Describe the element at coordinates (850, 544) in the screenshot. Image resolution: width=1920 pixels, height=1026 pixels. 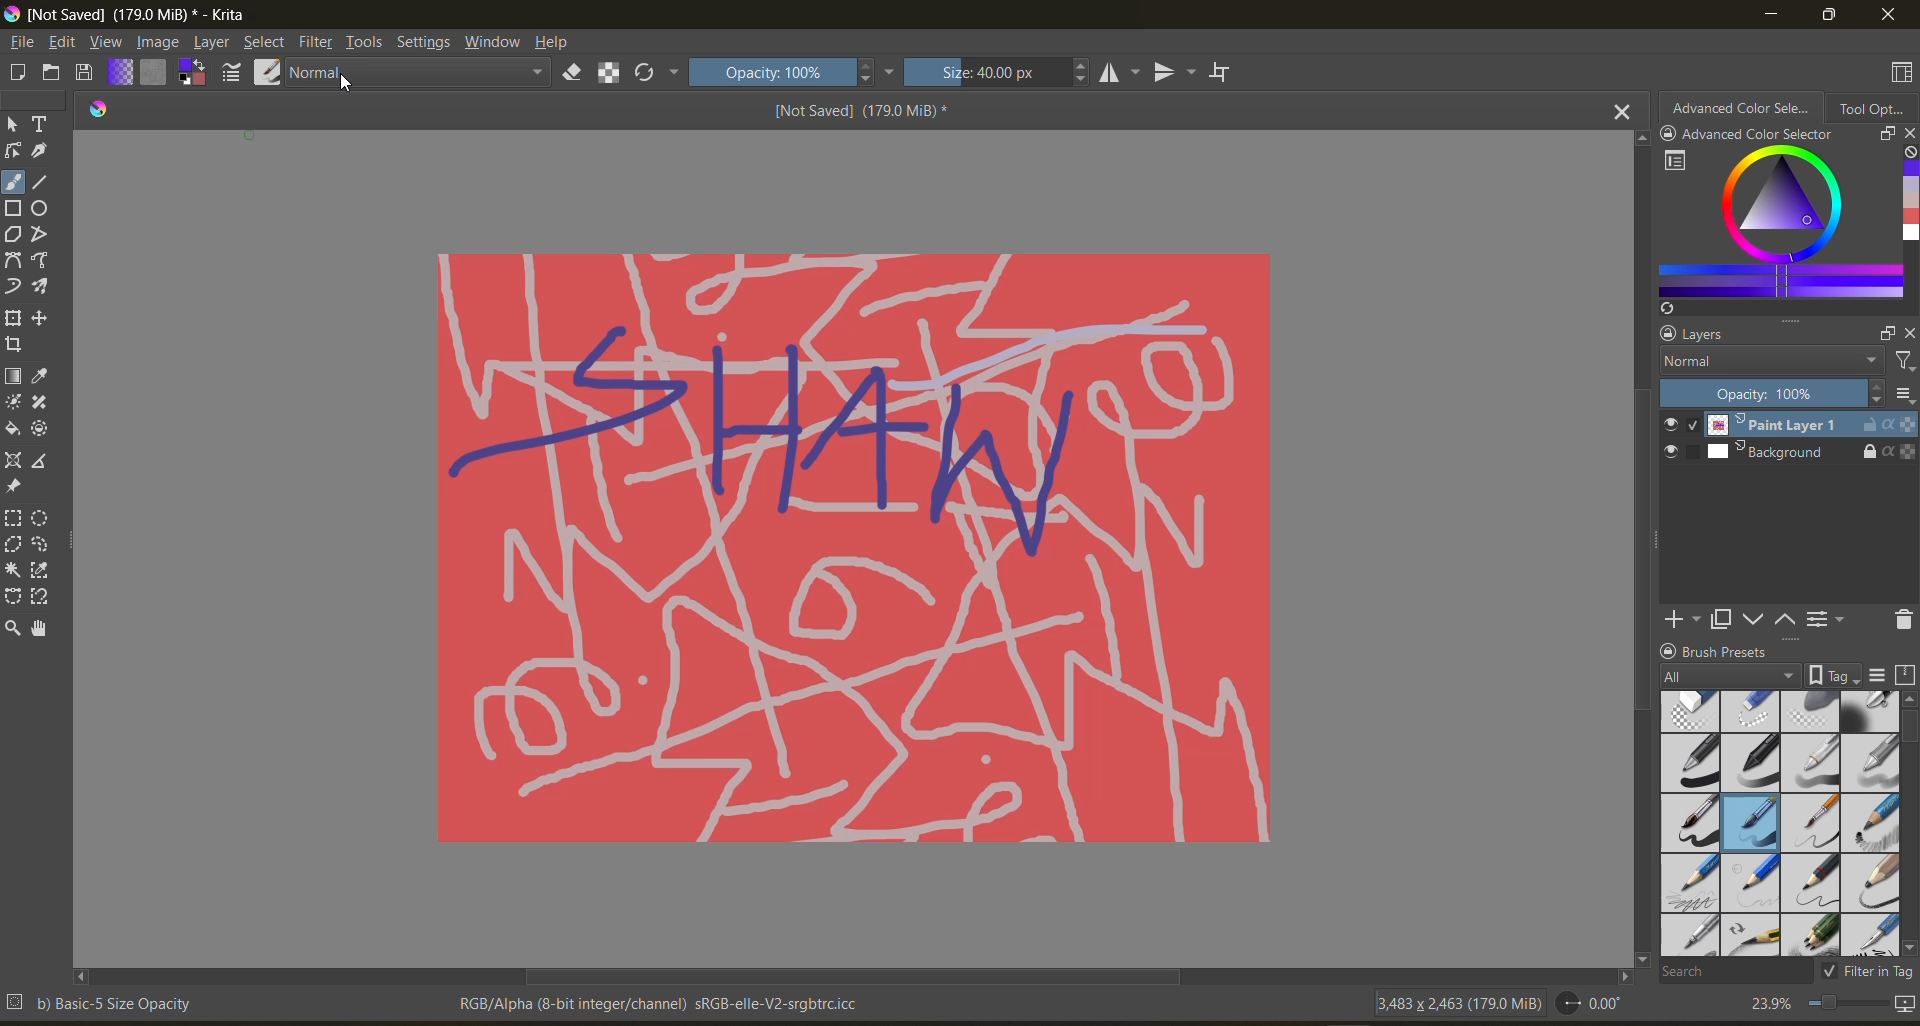
I see `canvas after undoing the last action` at that location.